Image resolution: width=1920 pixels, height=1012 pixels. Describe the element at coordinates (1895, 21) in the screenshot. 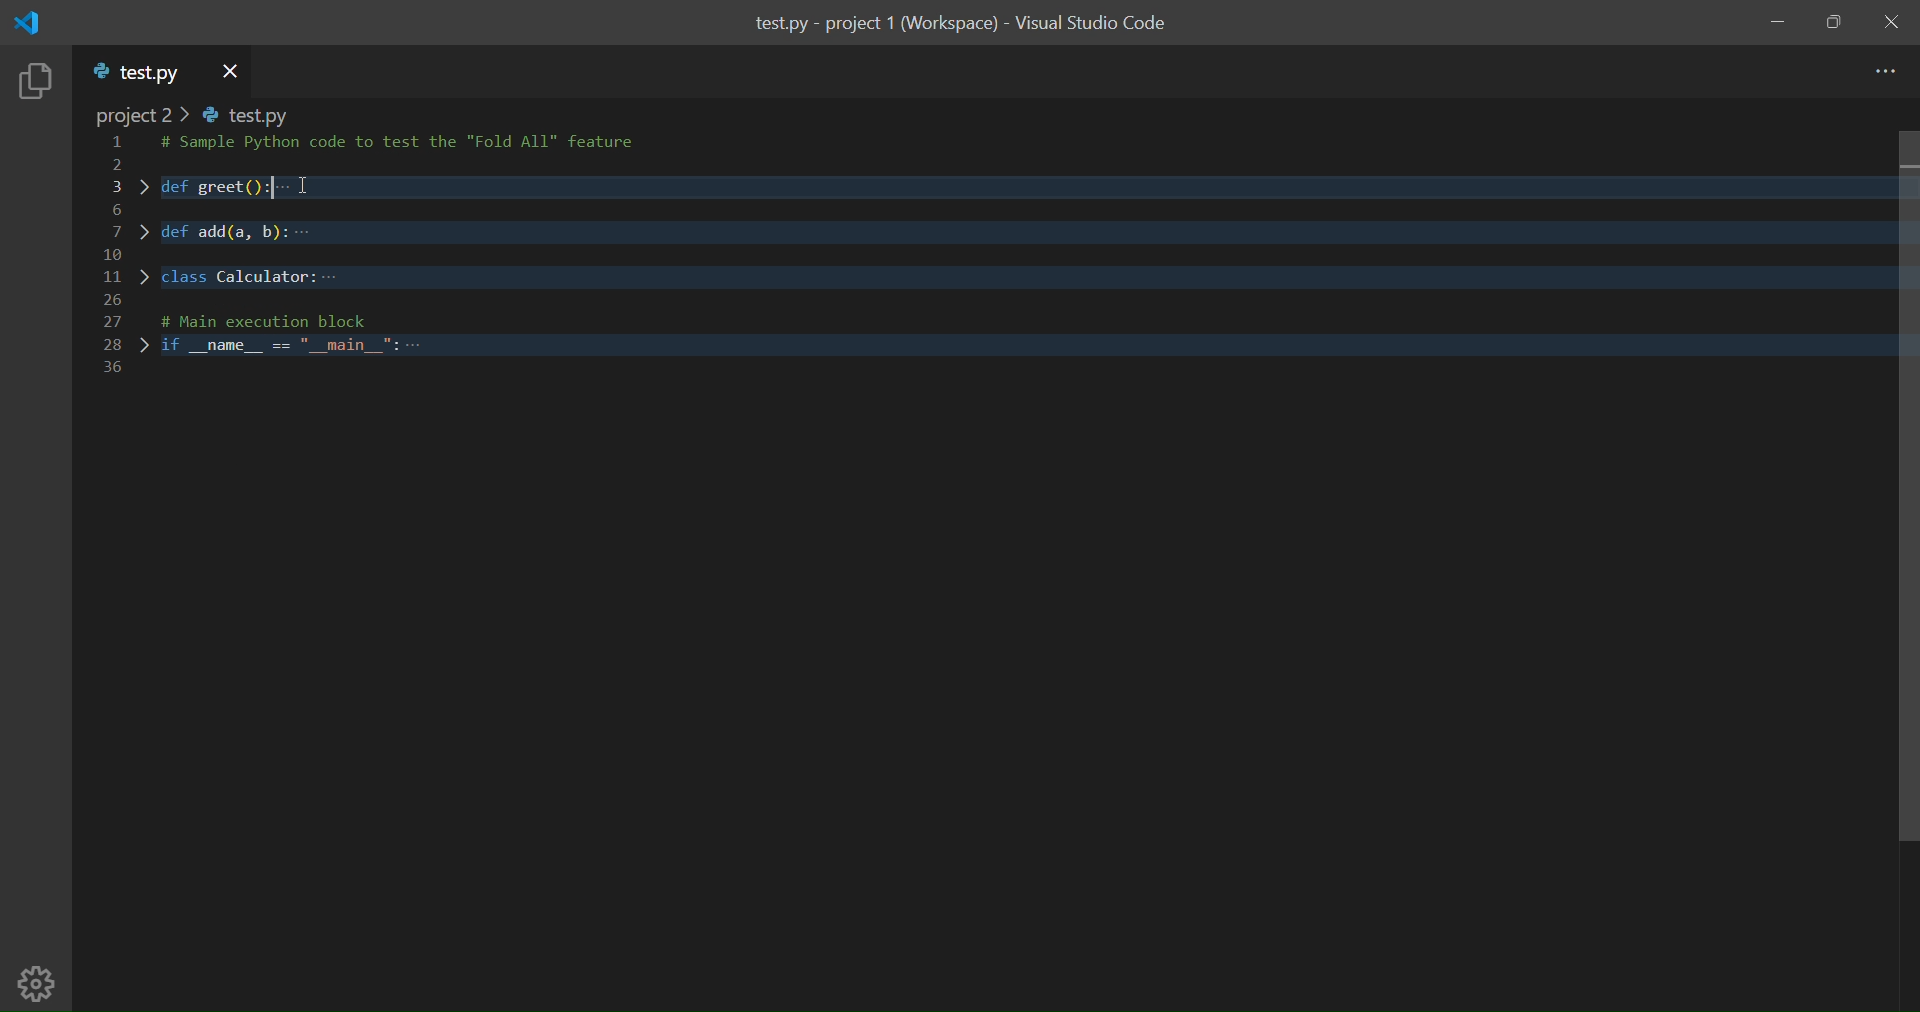

I see `close` at that location.